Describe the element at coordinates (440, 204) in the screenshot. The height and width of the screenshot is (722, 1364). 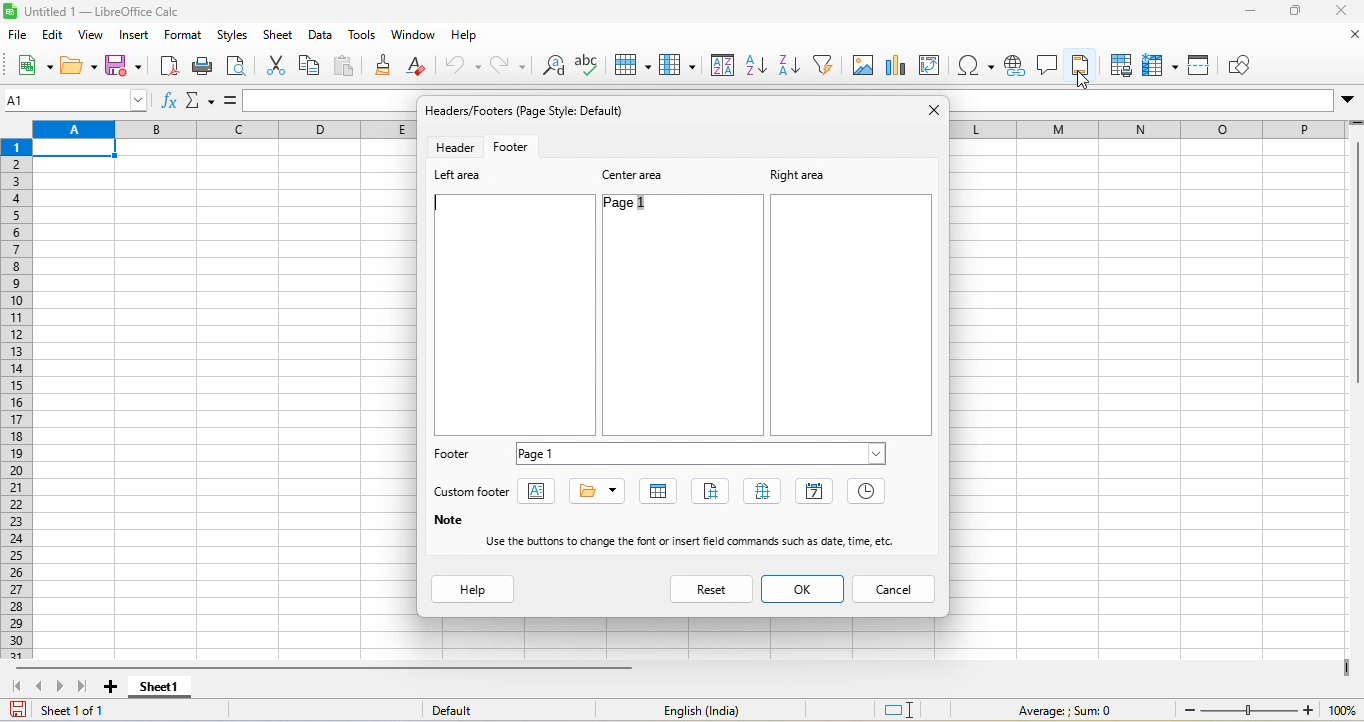
I see `text cursor` at that location.